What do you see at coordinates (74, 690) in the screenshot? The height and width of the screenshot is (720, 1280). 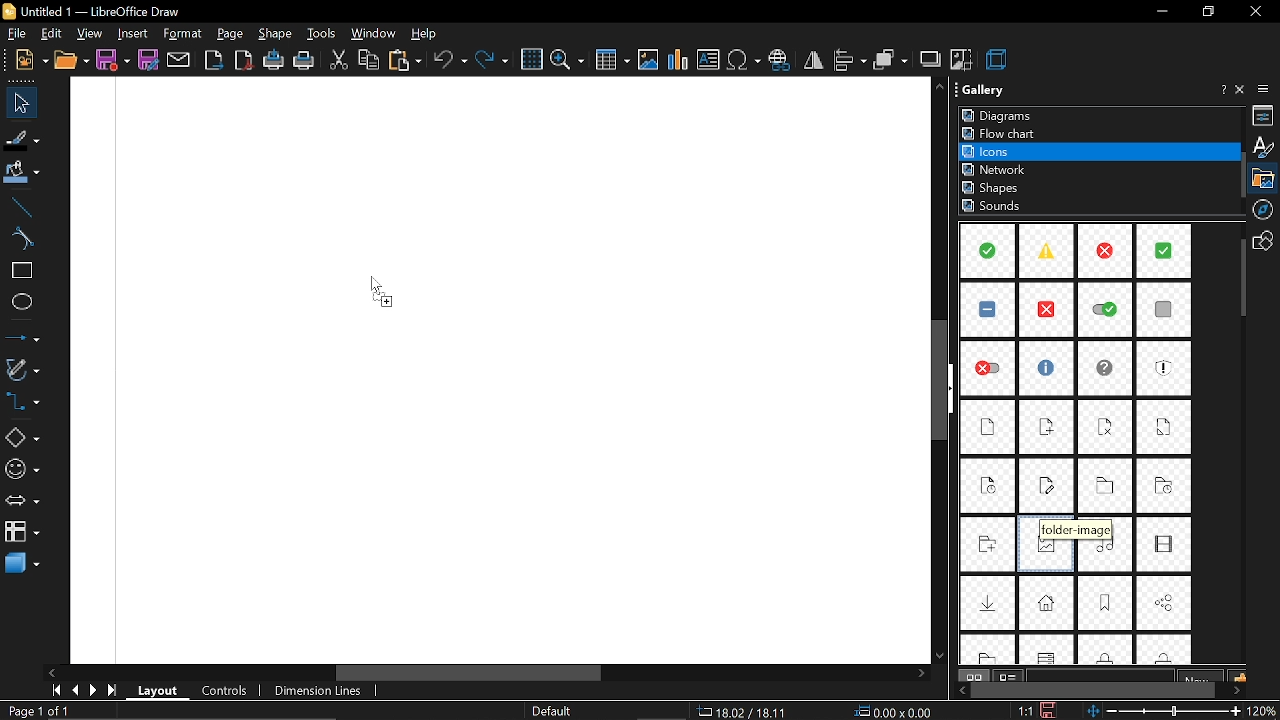 I see `previous page` at bounding box center [74, 690].